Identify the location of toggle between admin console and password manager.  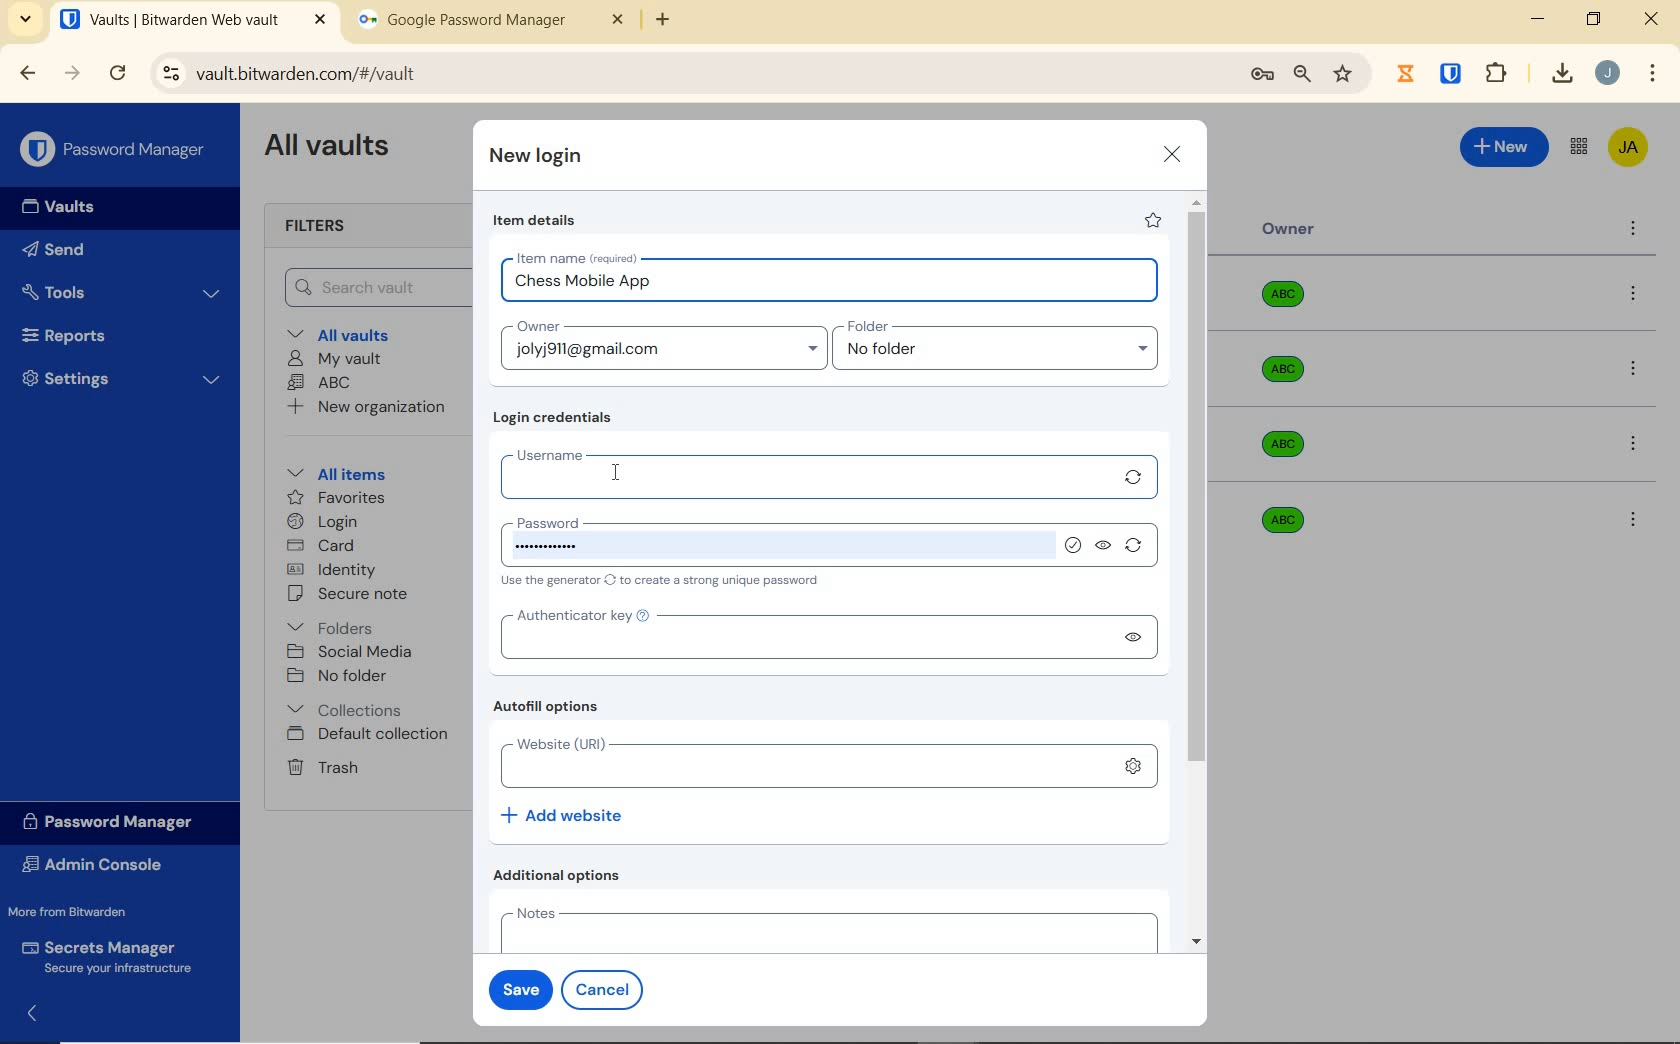
(1577, 148).